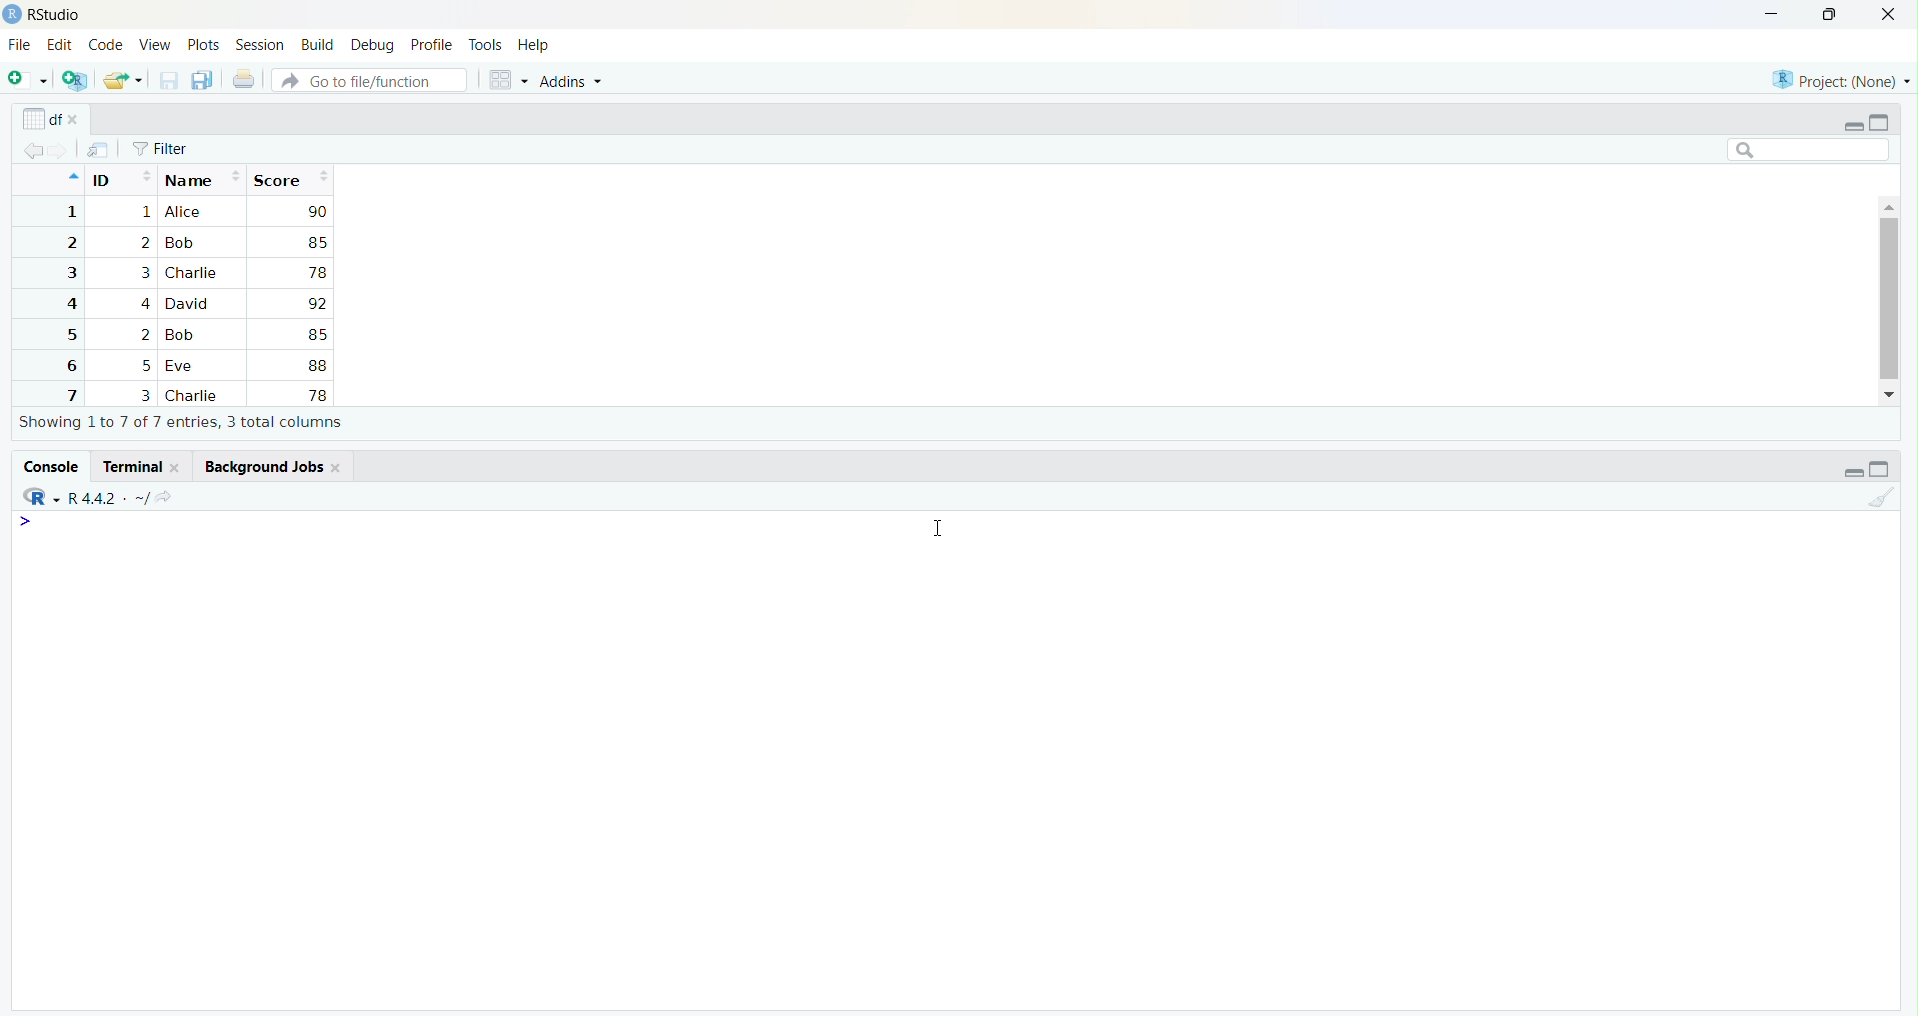 This screenshot has width=1918, height=1016. I want to click on 1, so click(69, 212).